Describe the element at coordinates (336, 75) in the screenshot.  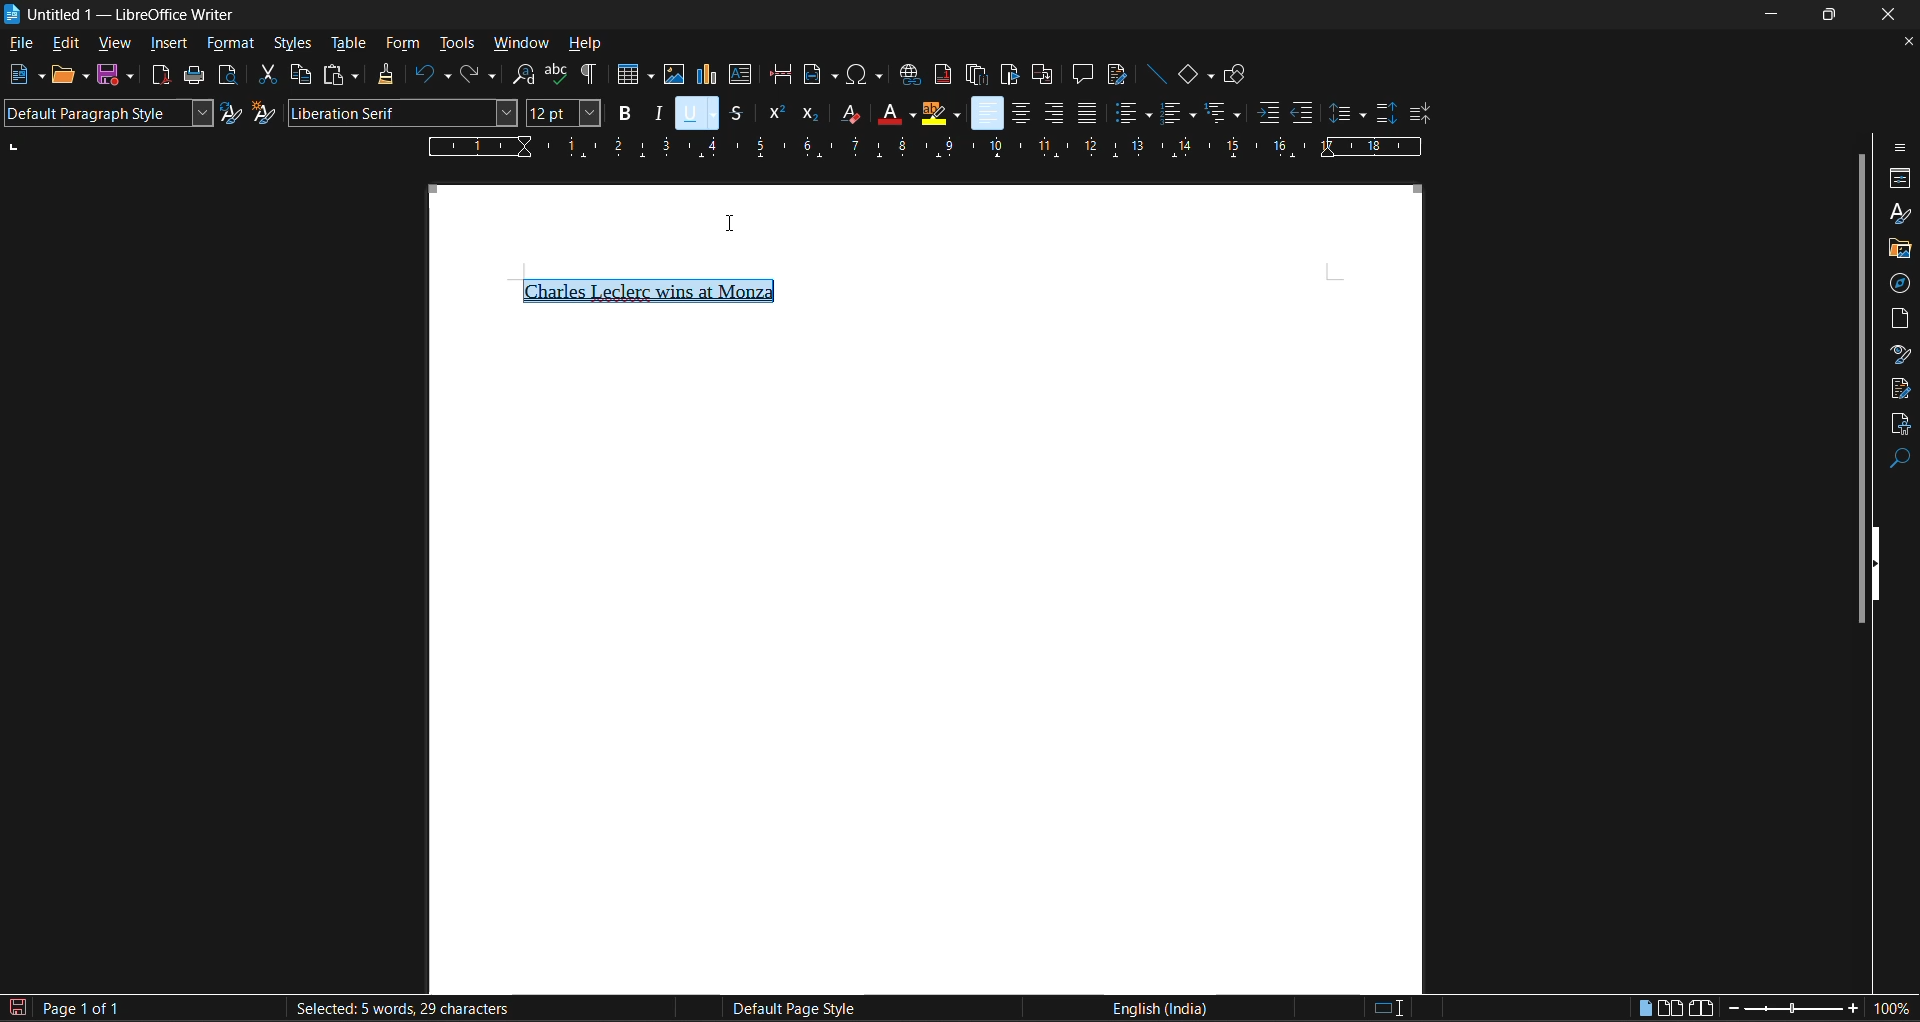
I see `paste` at that location.